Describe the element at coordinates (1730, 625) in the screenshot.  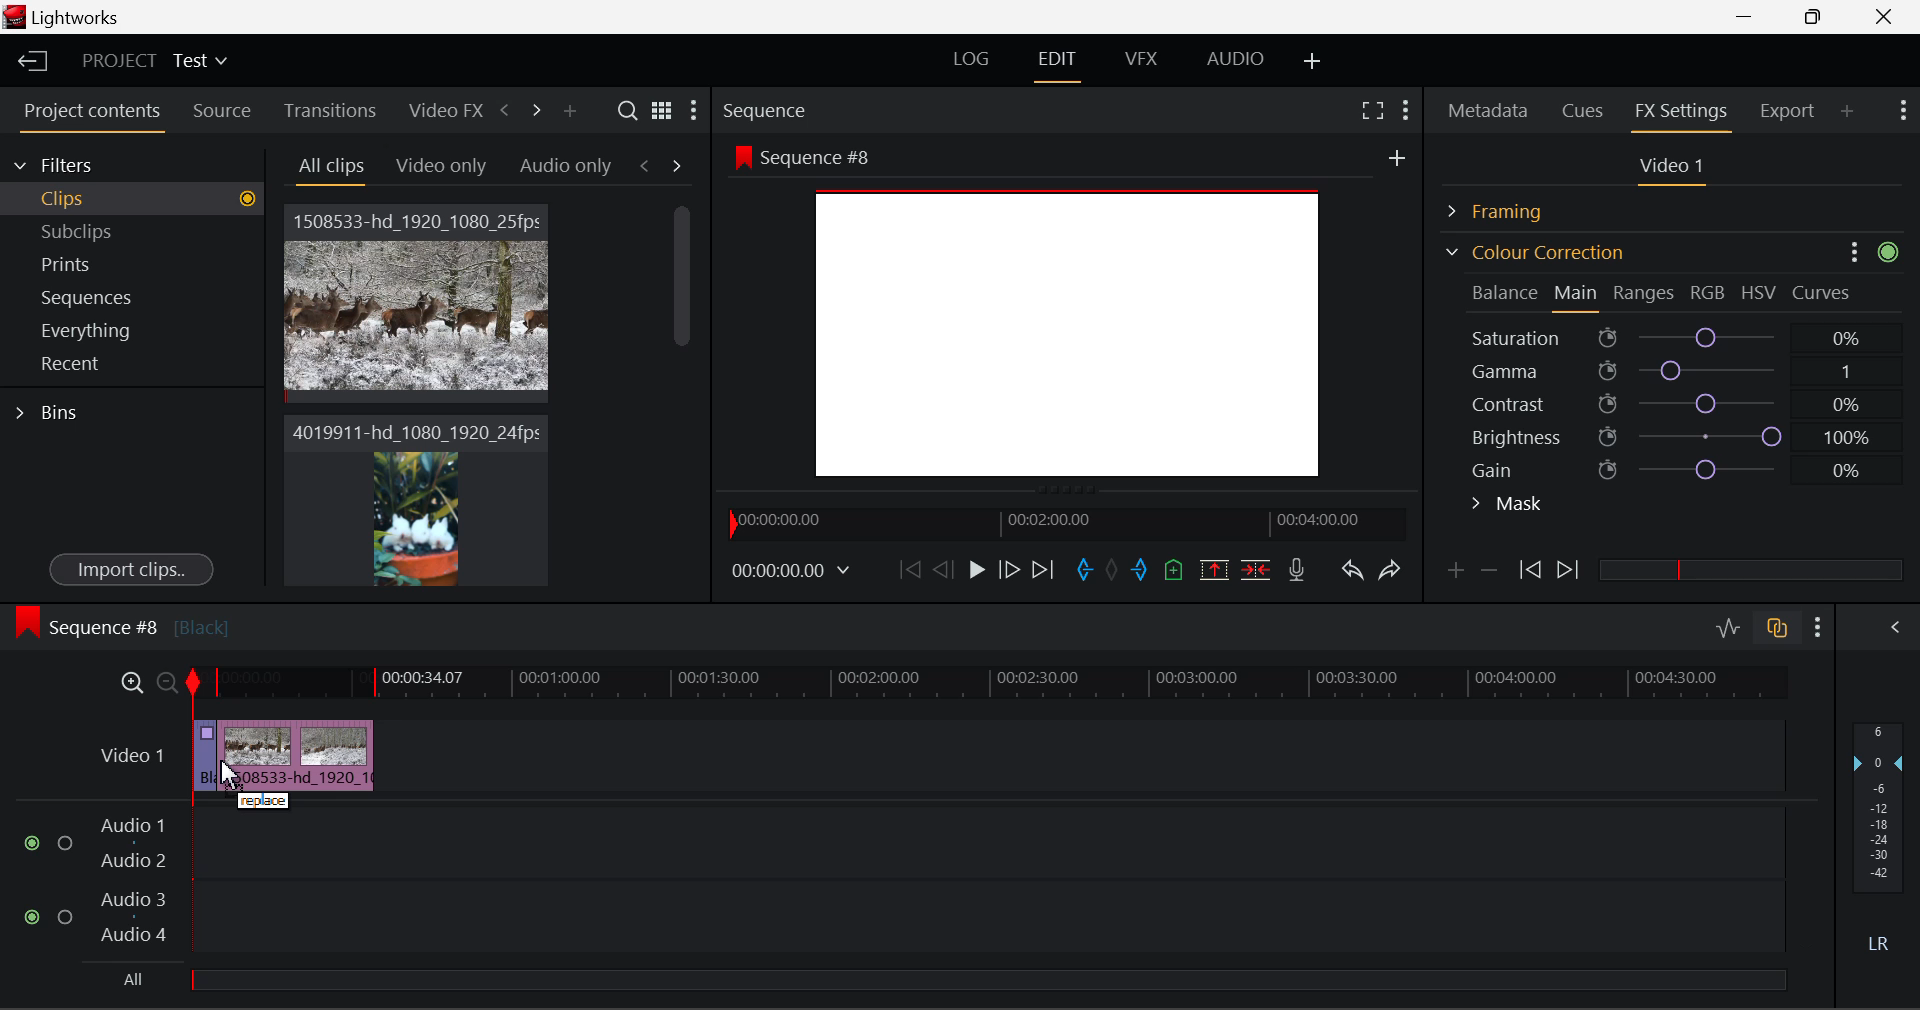
I see `Toggle audio editing levels` at that location.